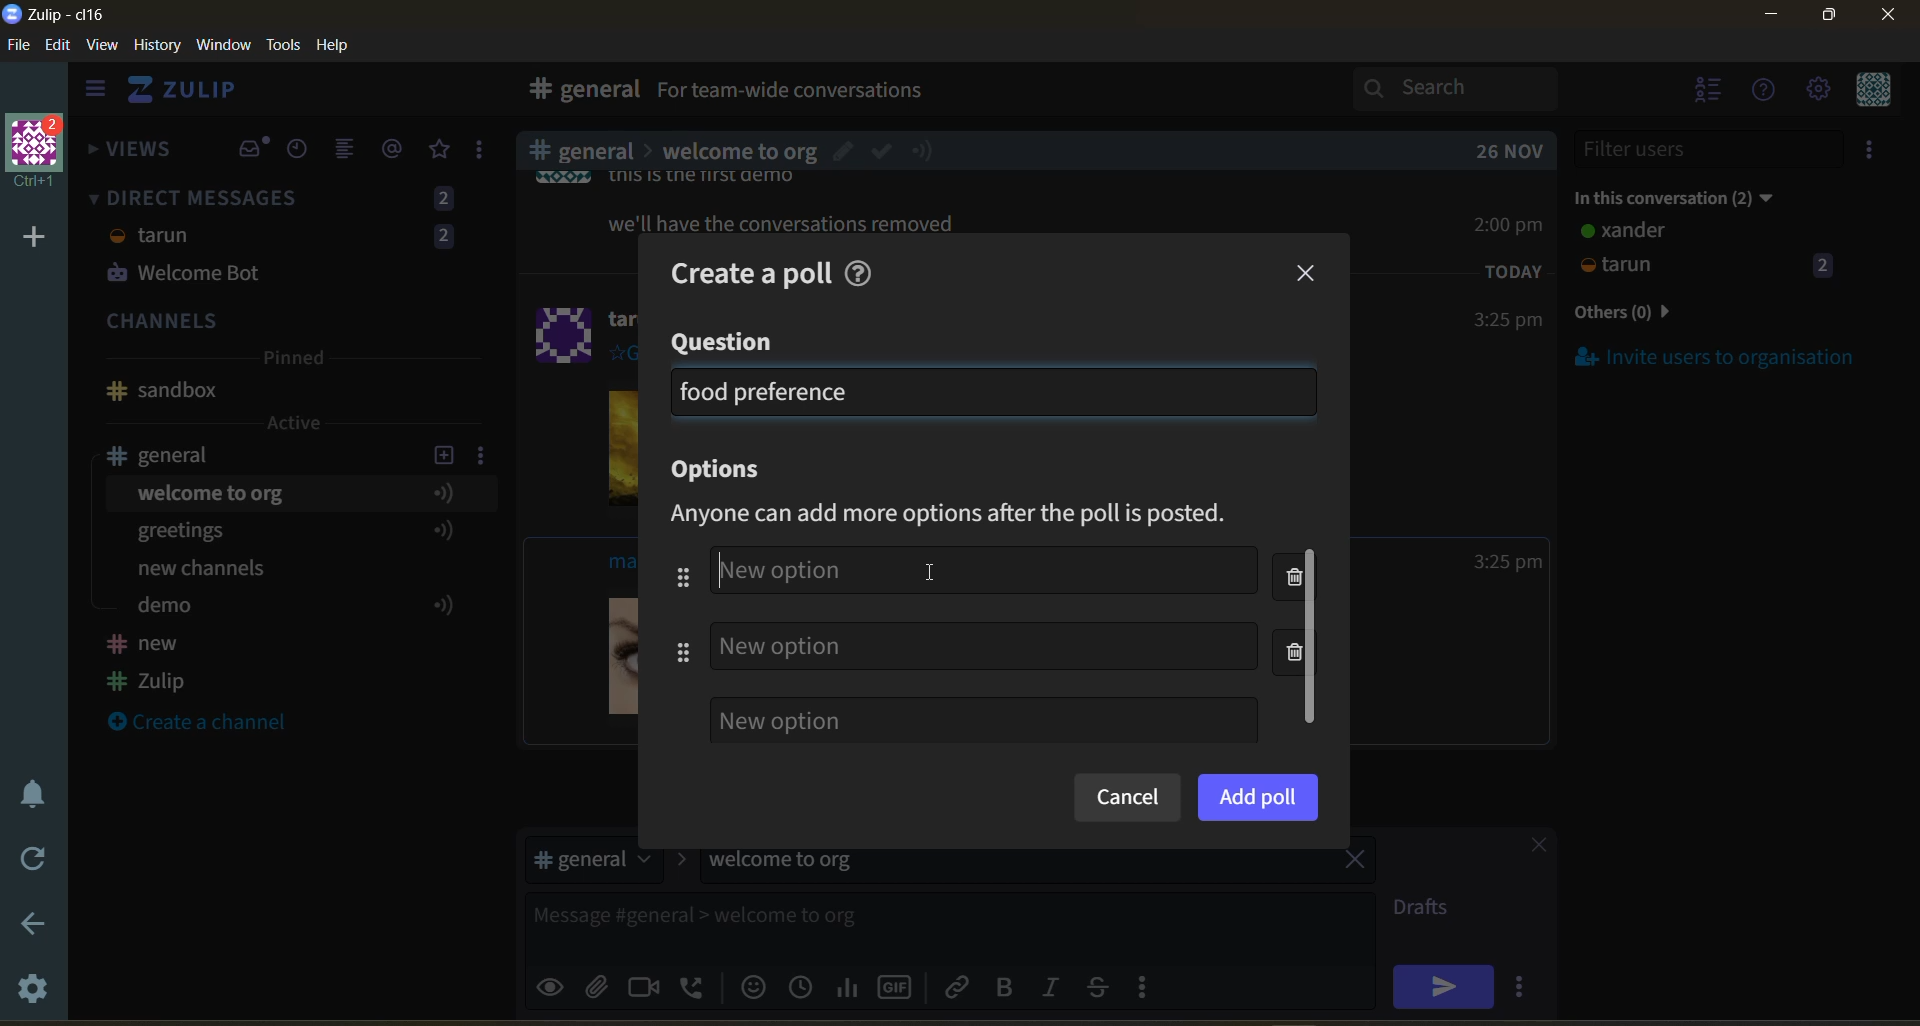  Describe the element at coordinates (1710, 149) in the screenshot. I see `filter users` at that location.